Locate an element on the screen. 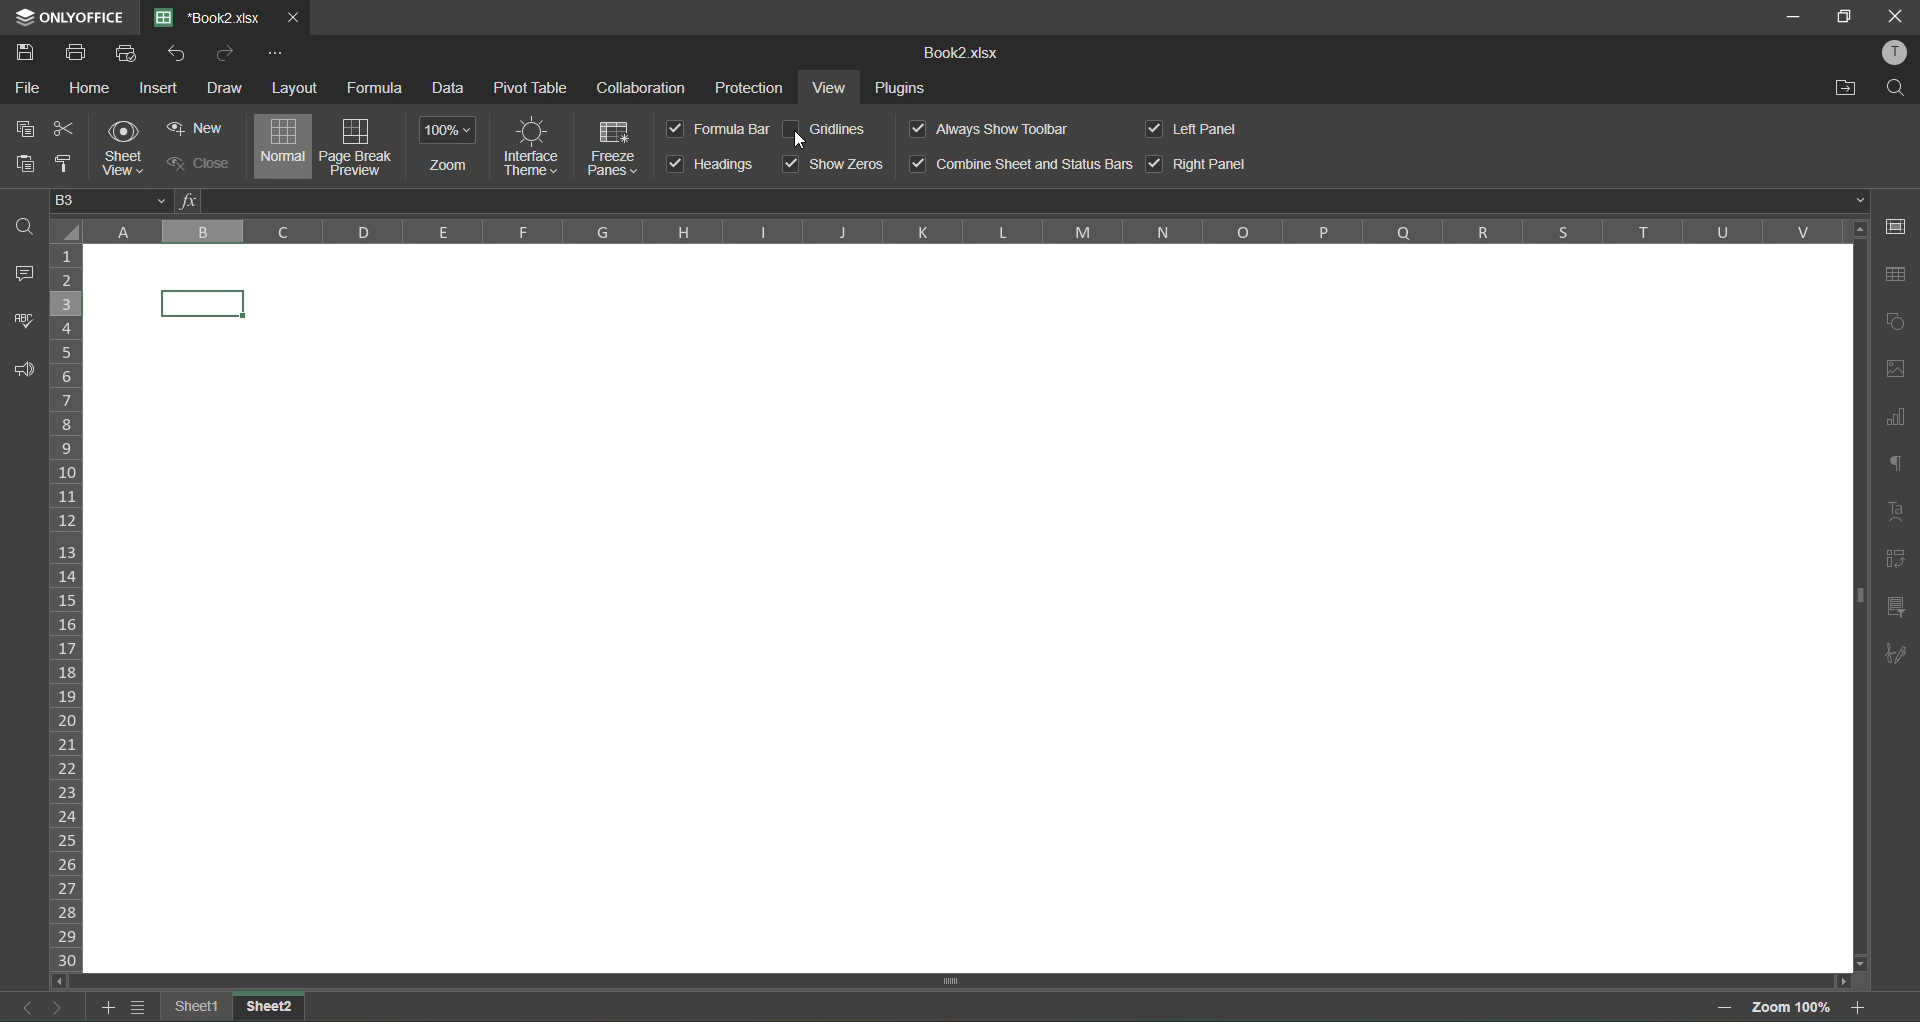 The height and width of the screenshot is (1022, 1920). zoom factor is located at coordinates (1793, 1007).